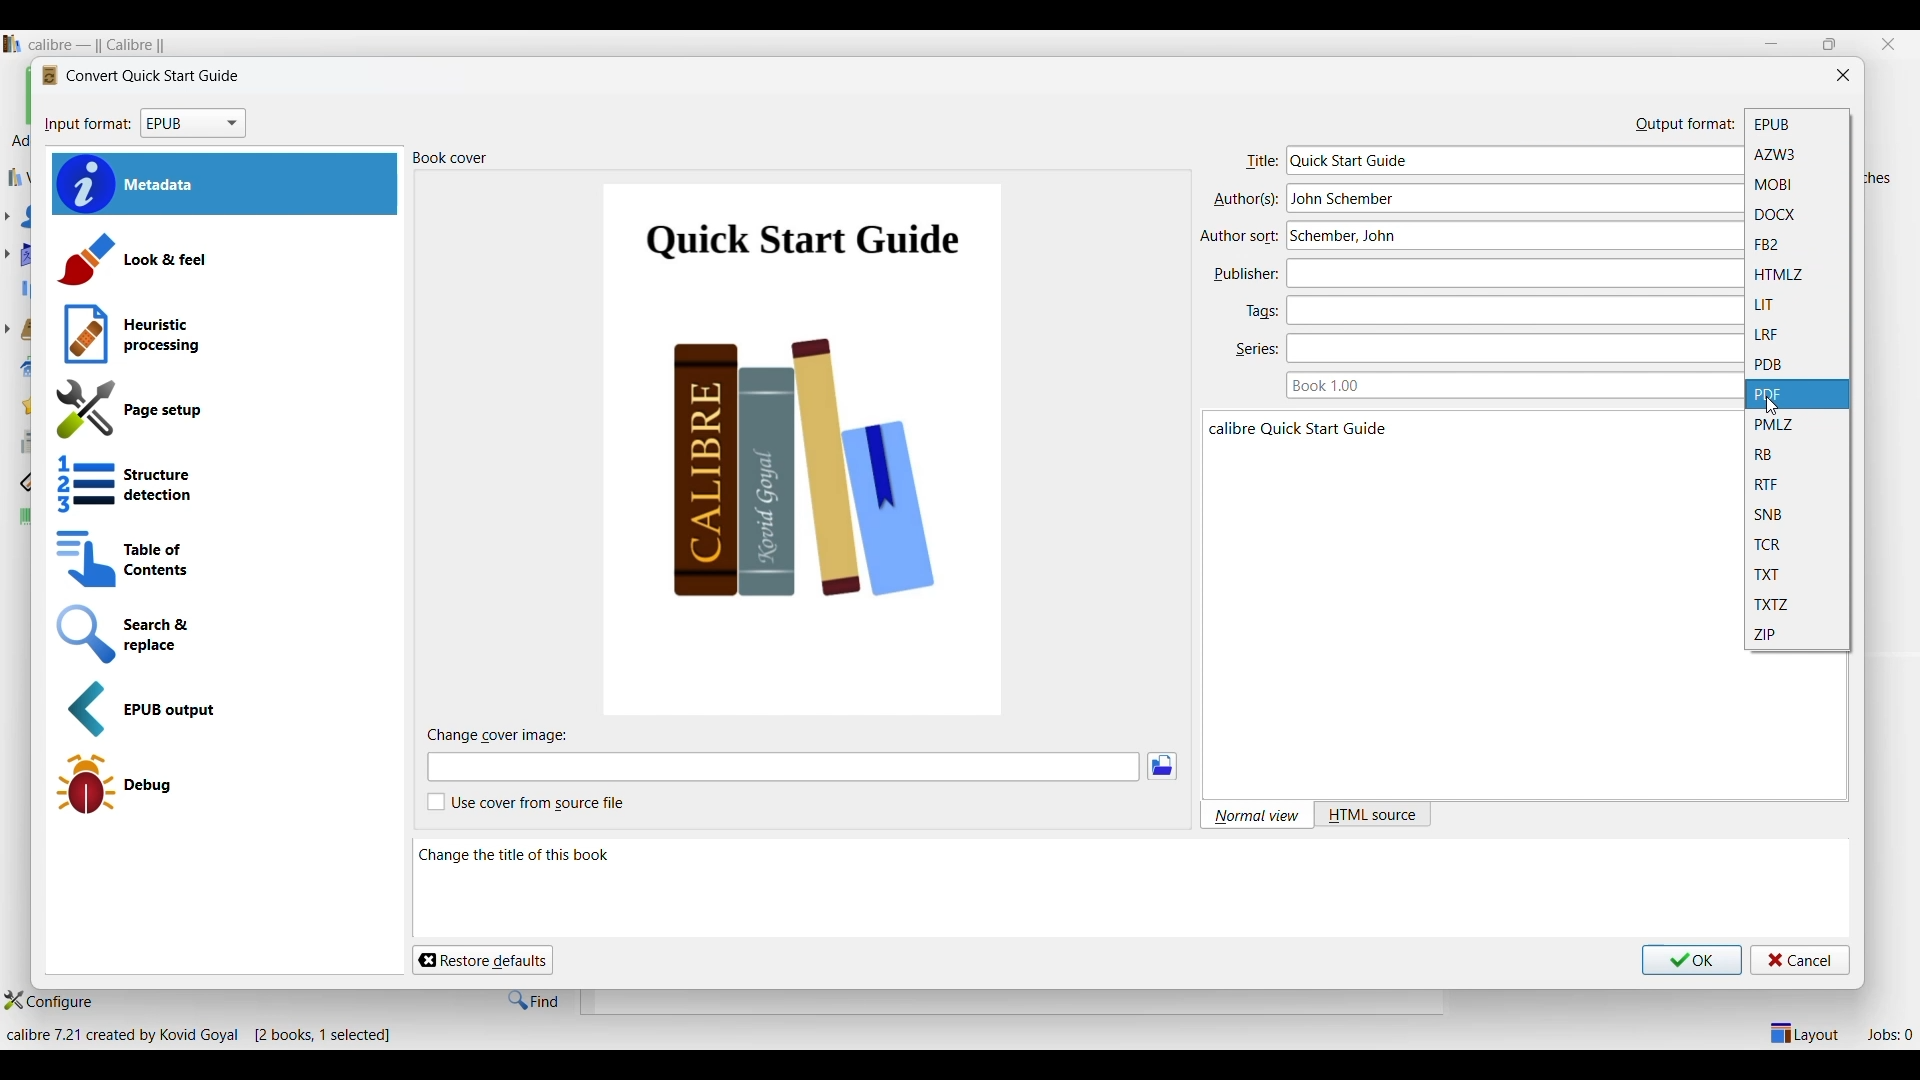  What do you see at coordinates (88, 124) in the screenshot?
I see `input format` at bounding box center [88, 124].